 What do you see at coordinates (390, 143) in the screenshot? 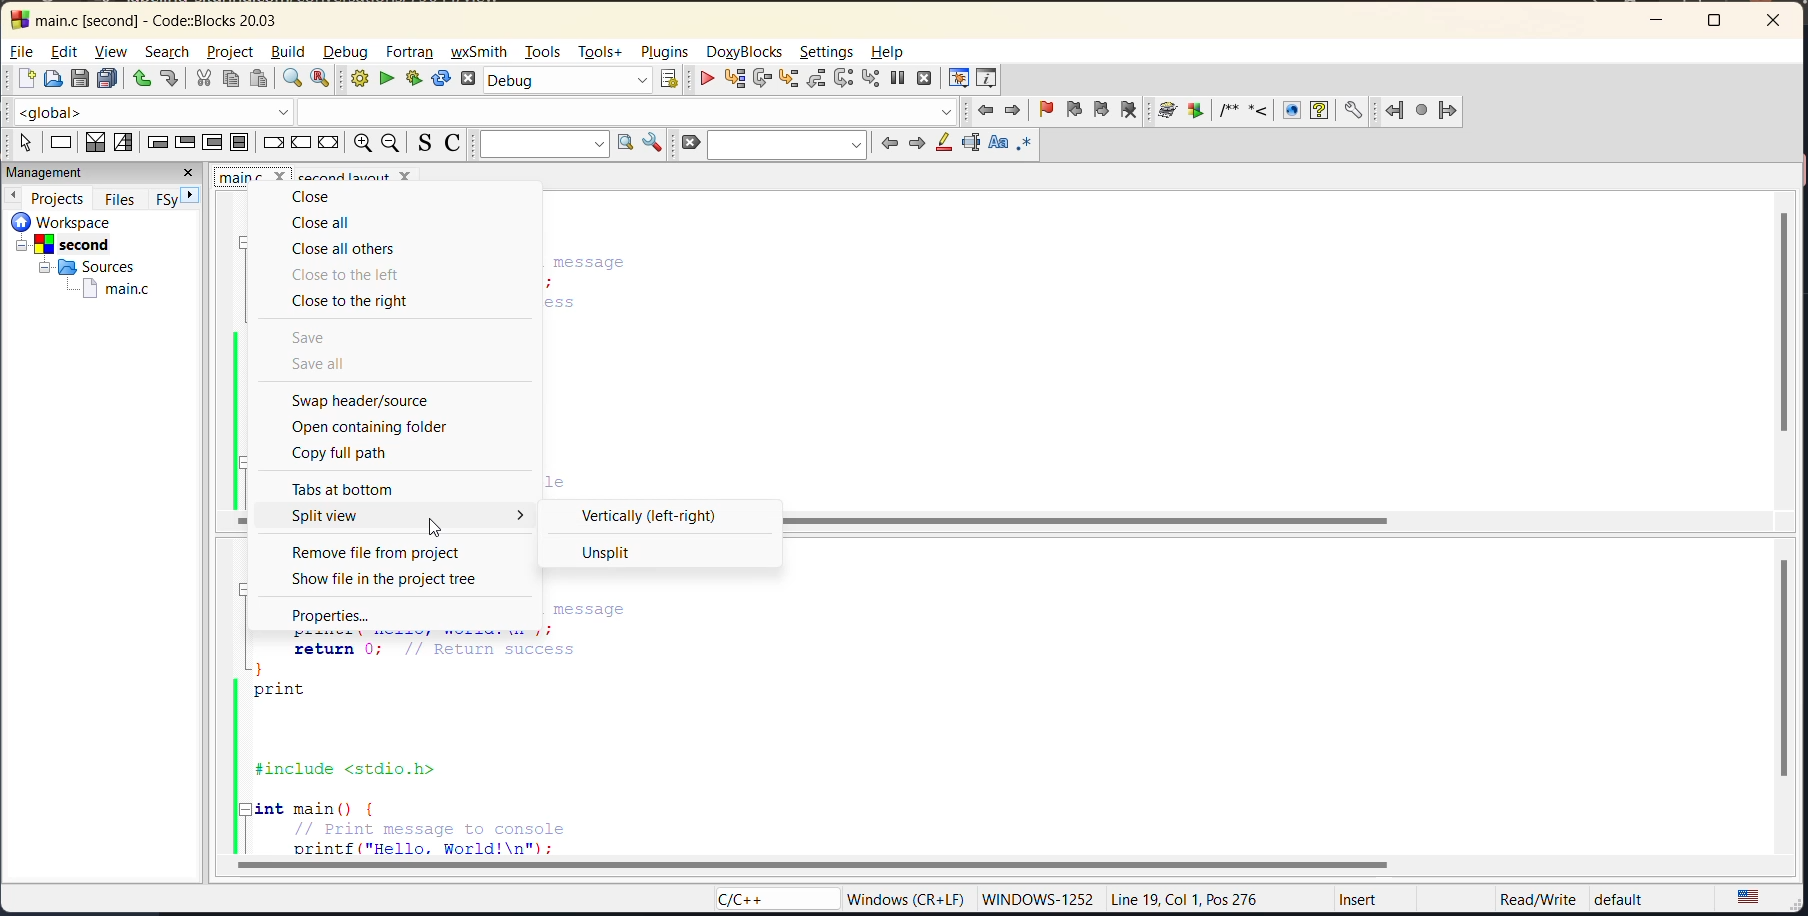
I see `zoom out` at bounding box center [390, 143].